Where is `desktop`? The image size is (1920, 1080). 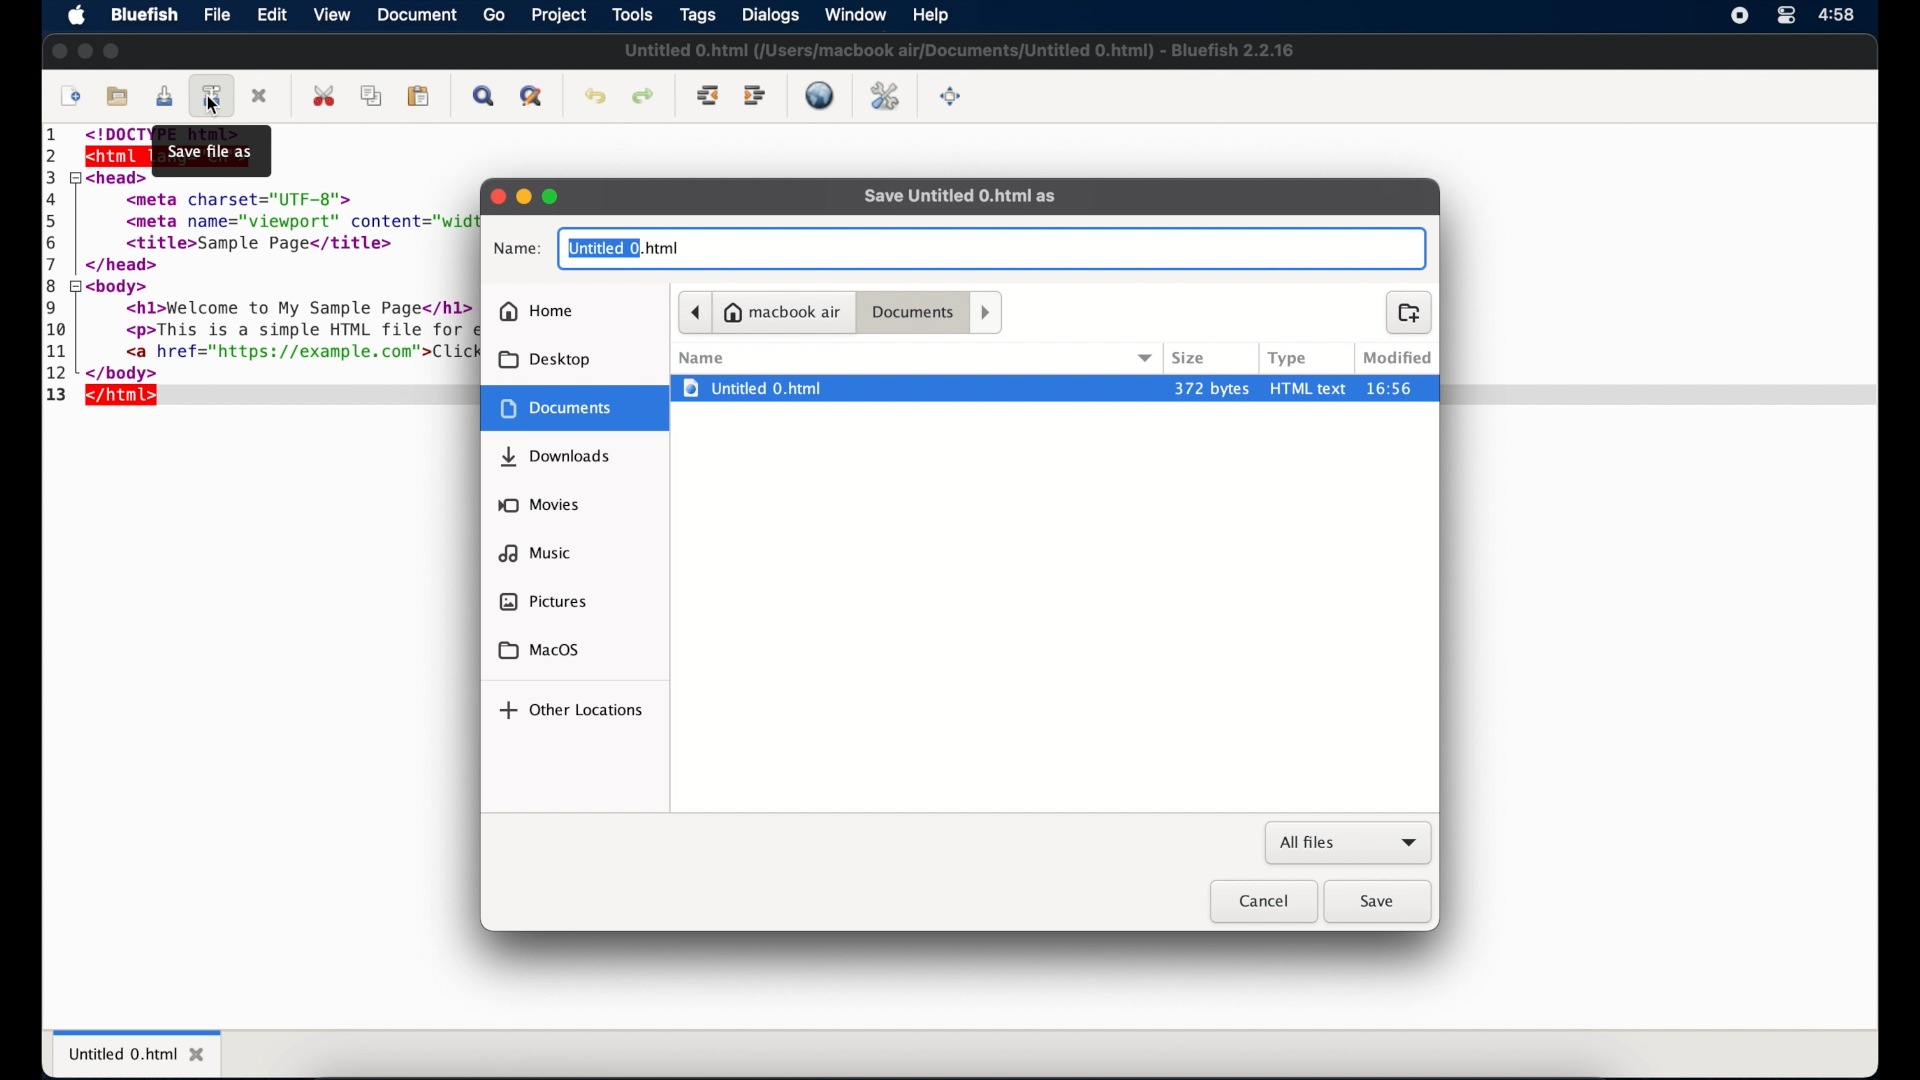
desktop is located at coordinates (545, 360).